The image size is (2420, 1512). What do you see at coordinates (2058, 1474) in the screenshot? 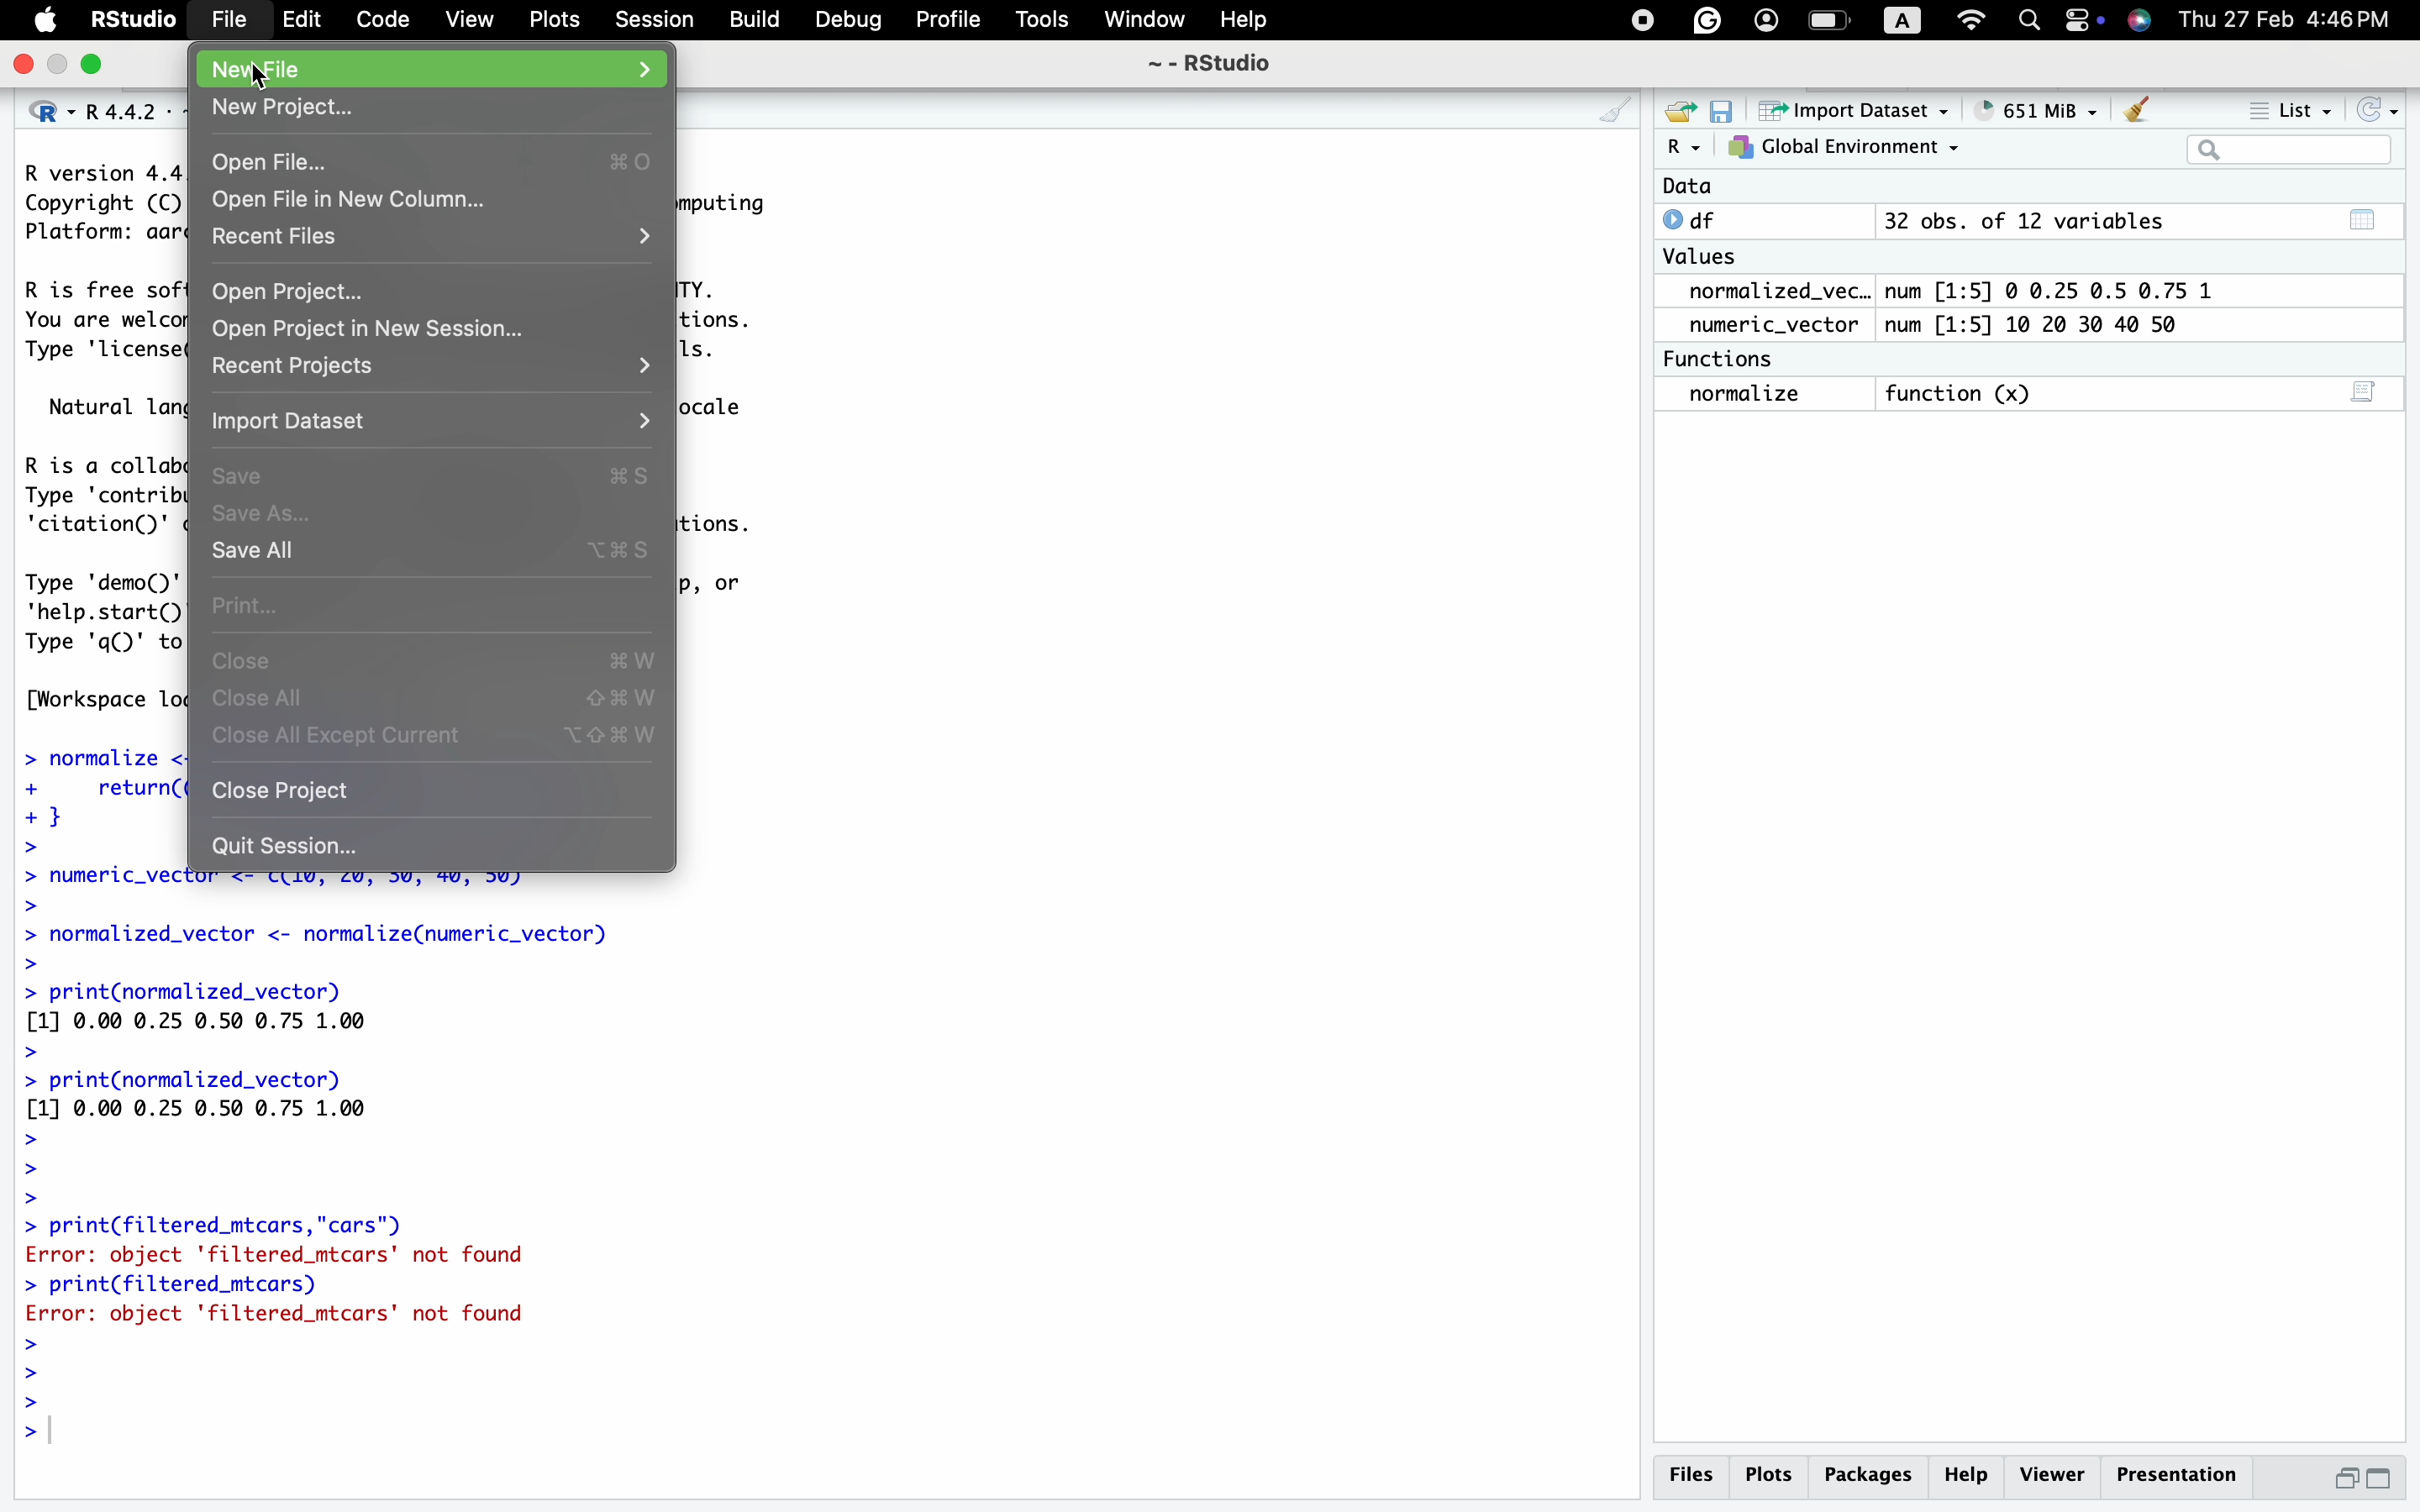
I see `p Viewer` at bounding box center [2058, 1474].